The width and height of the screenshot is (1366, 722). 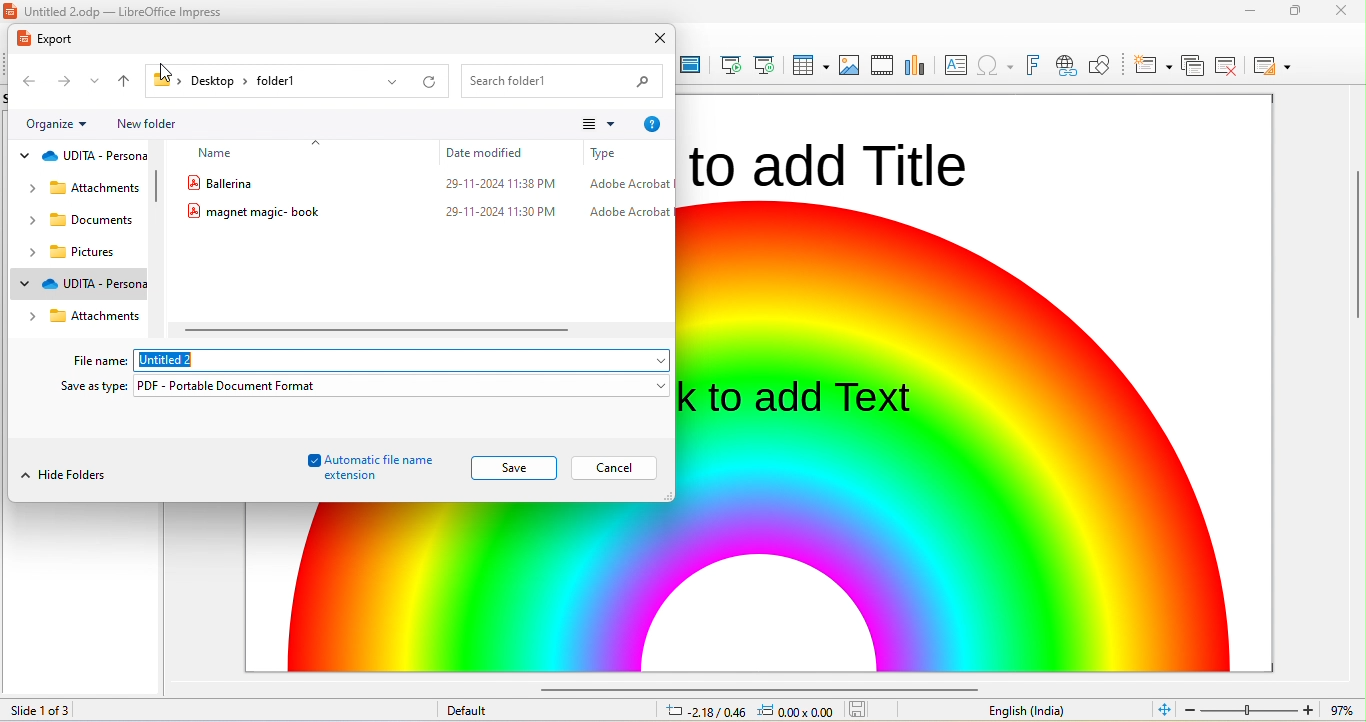 I want to click on image, so click(x=850, y=65).